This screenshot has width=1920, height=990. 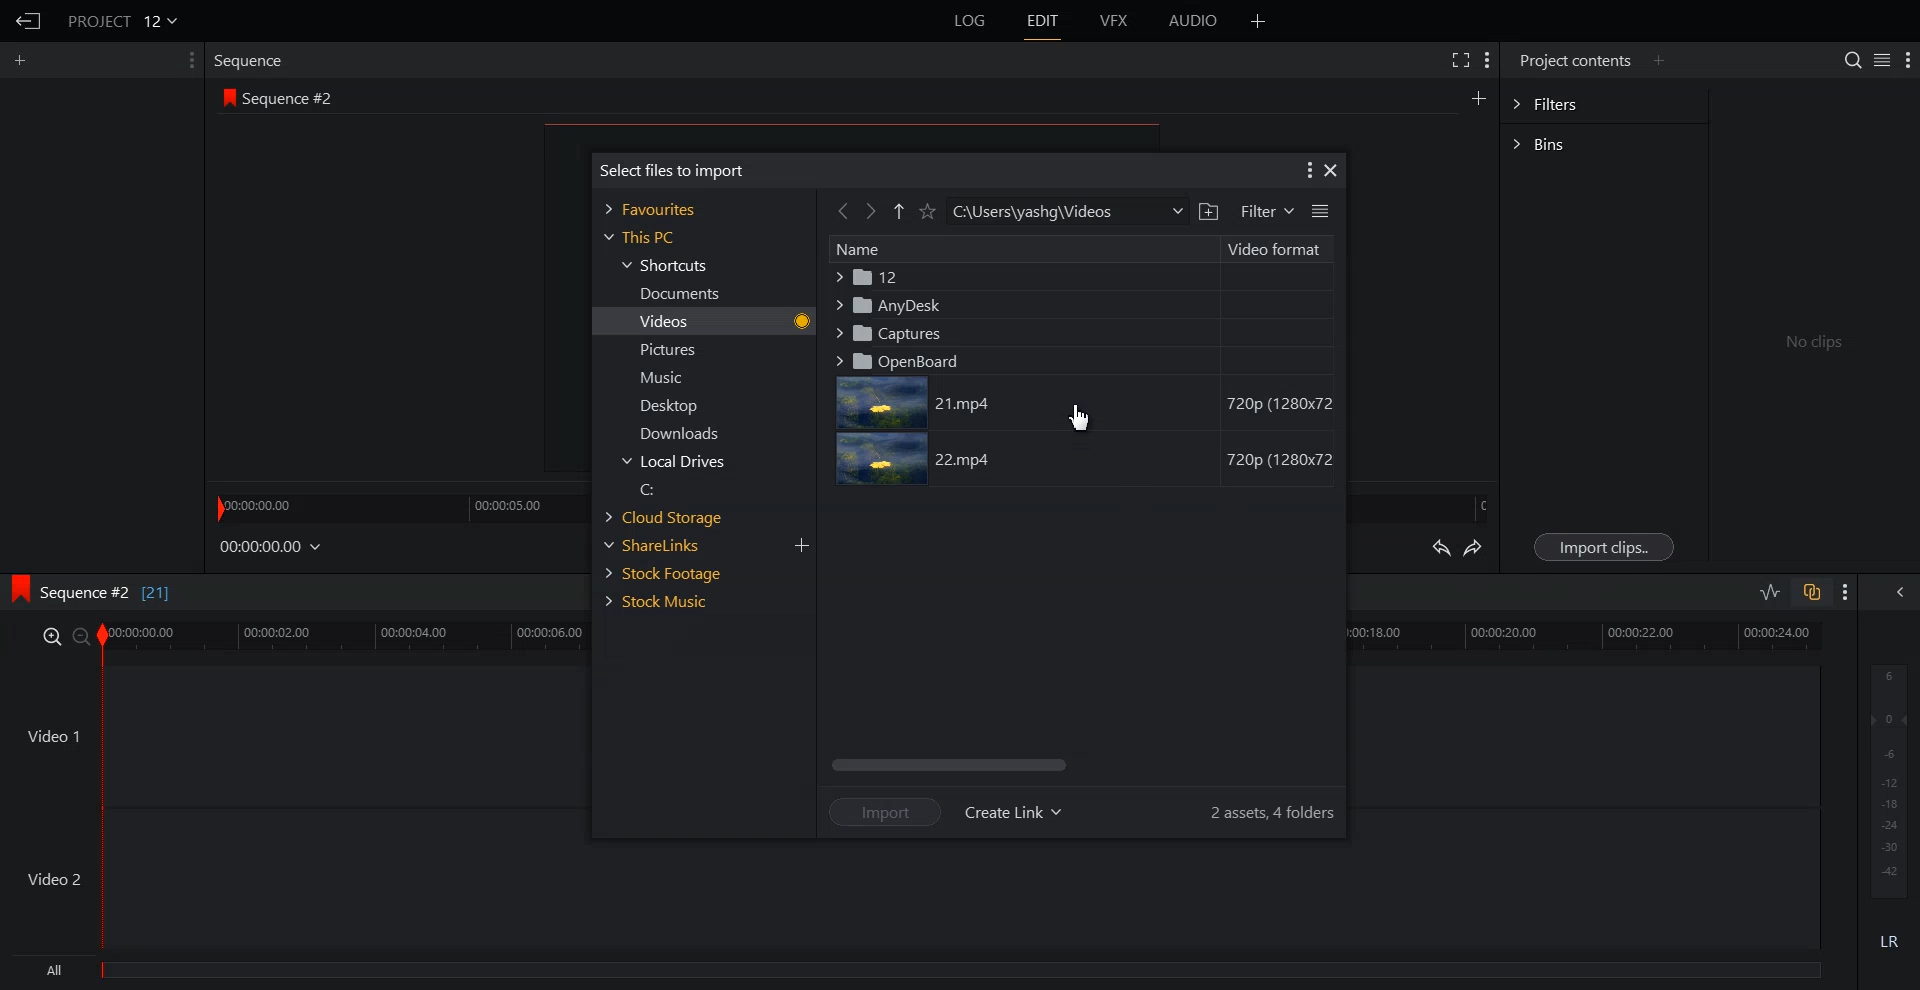 I want to click on Go Back, so click(x=842, y=211).